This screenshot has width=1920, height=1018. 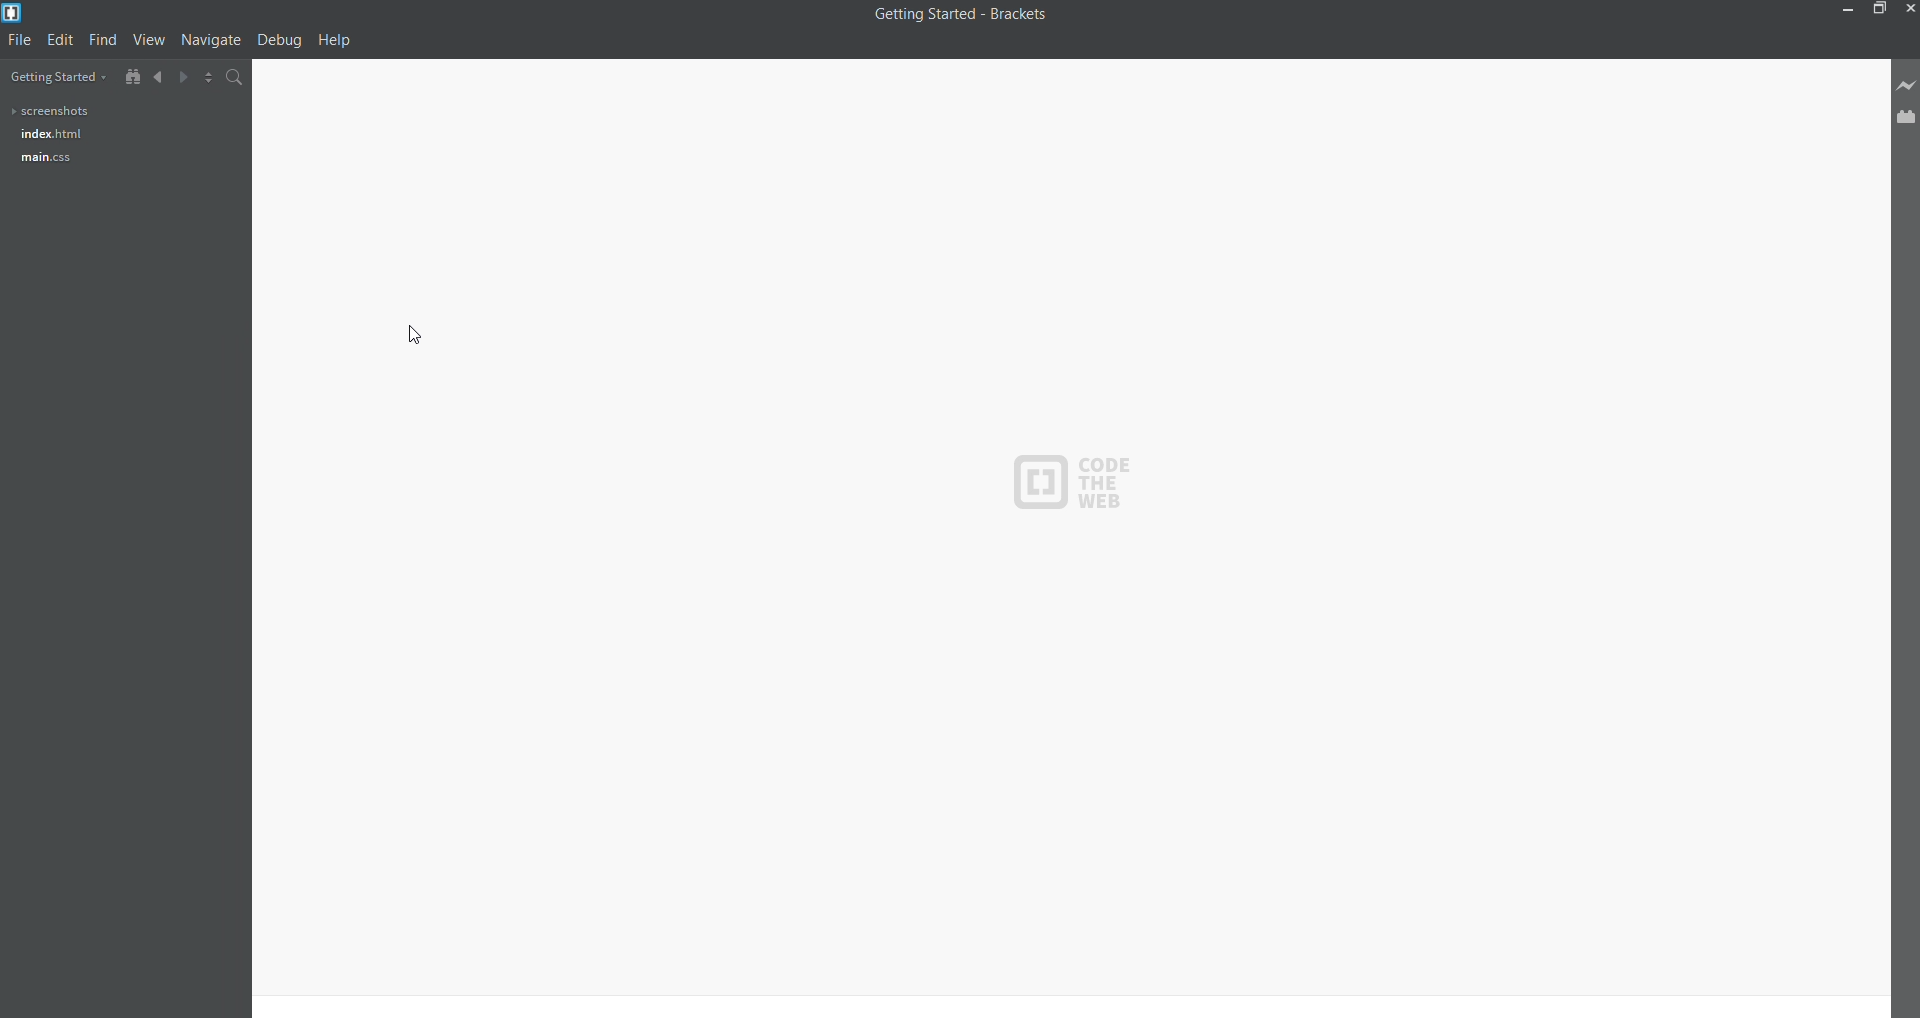 What do you see at coordinates (47, 135) in the screenshot?
I see `index.html` at bounding box center [47, 135].